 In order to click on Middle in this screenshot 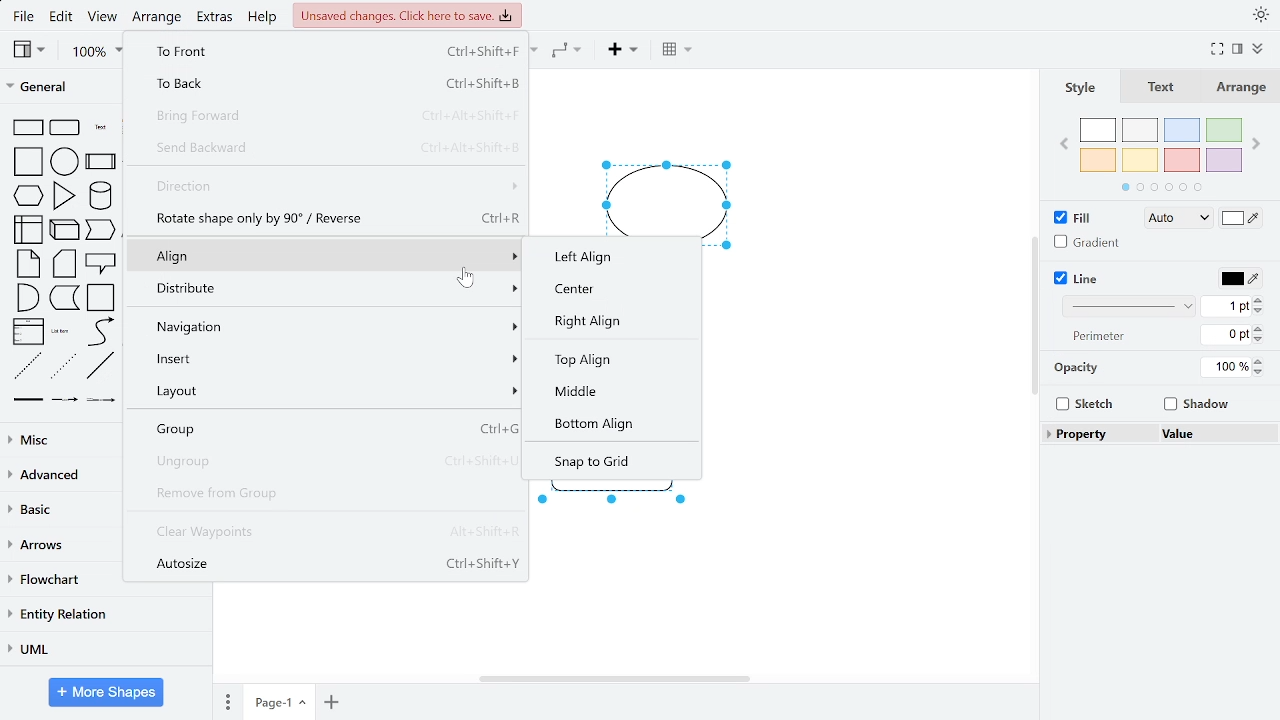, I will do `click(614, 393)`.